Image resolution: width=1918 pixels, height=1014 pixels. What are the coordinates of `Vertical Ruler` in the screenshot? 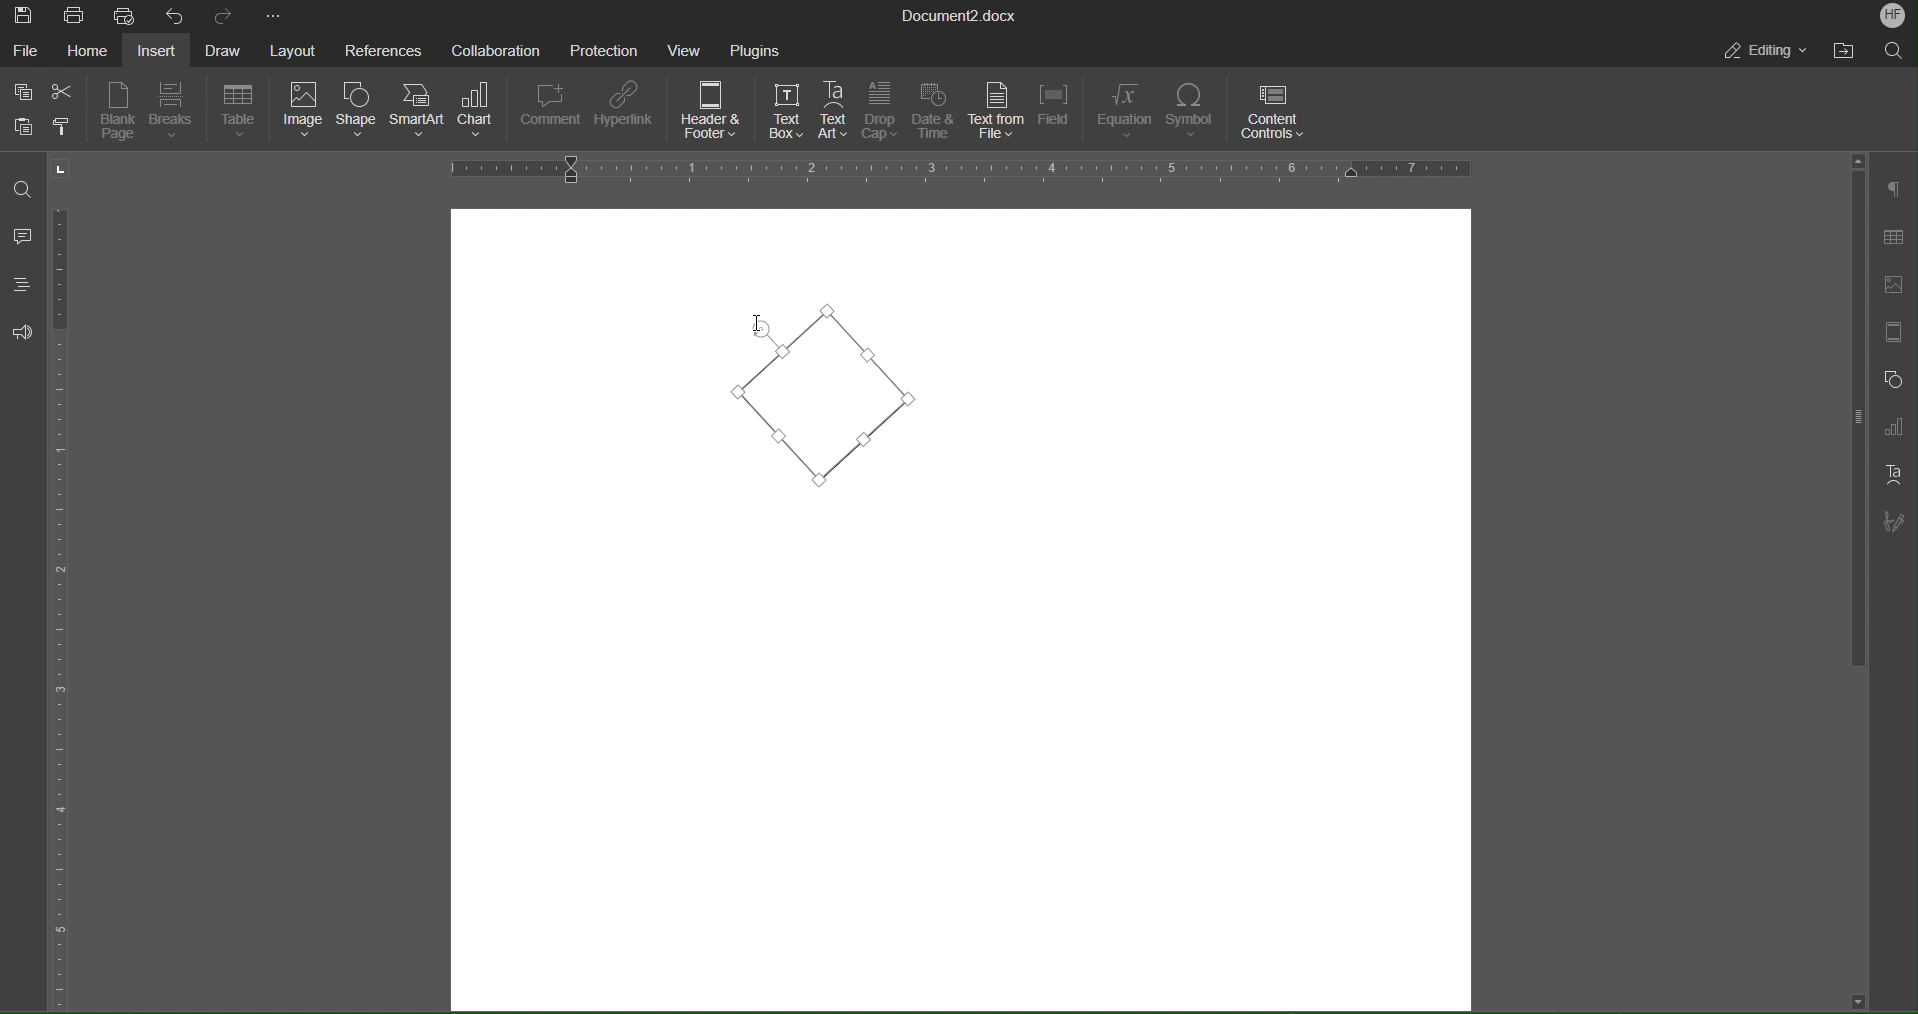 It's located at (63, 601).